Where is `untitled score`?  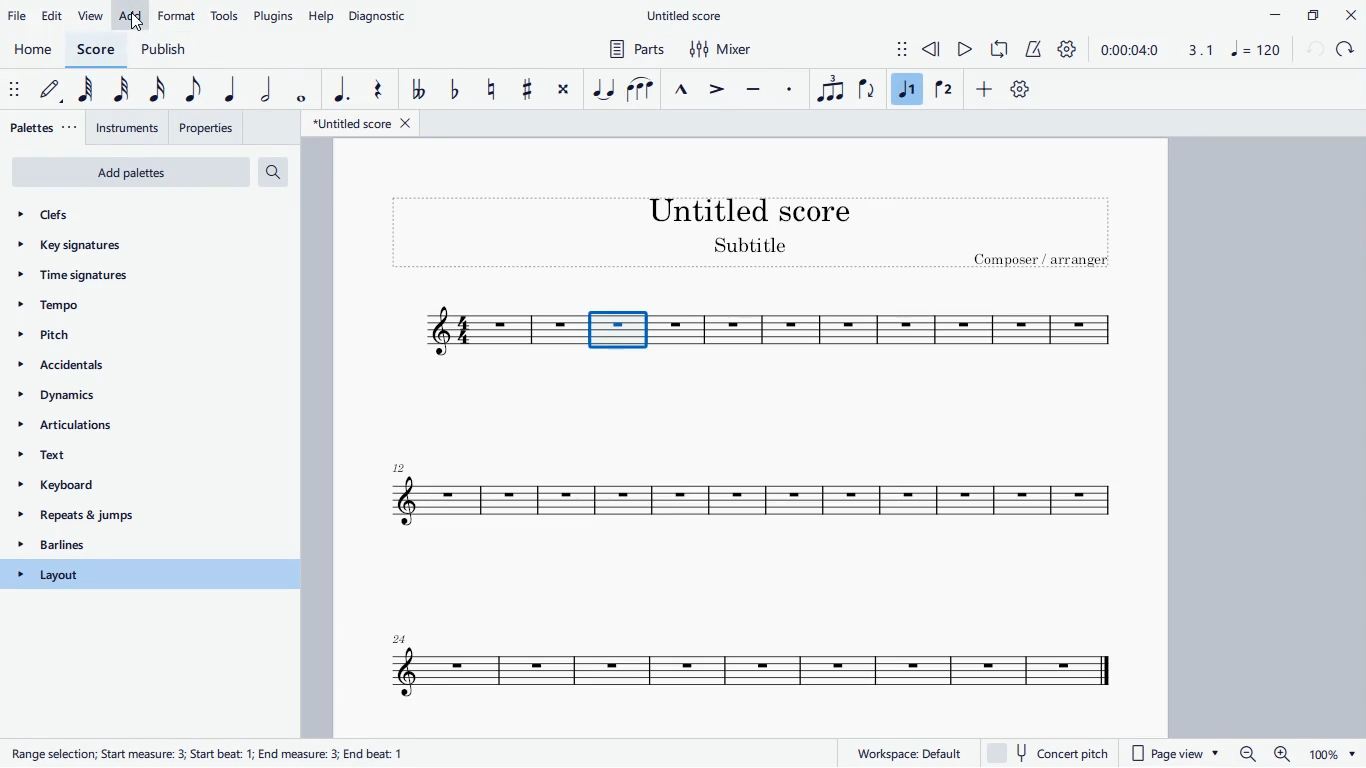
untitled score is located at coordinates (364, 123).